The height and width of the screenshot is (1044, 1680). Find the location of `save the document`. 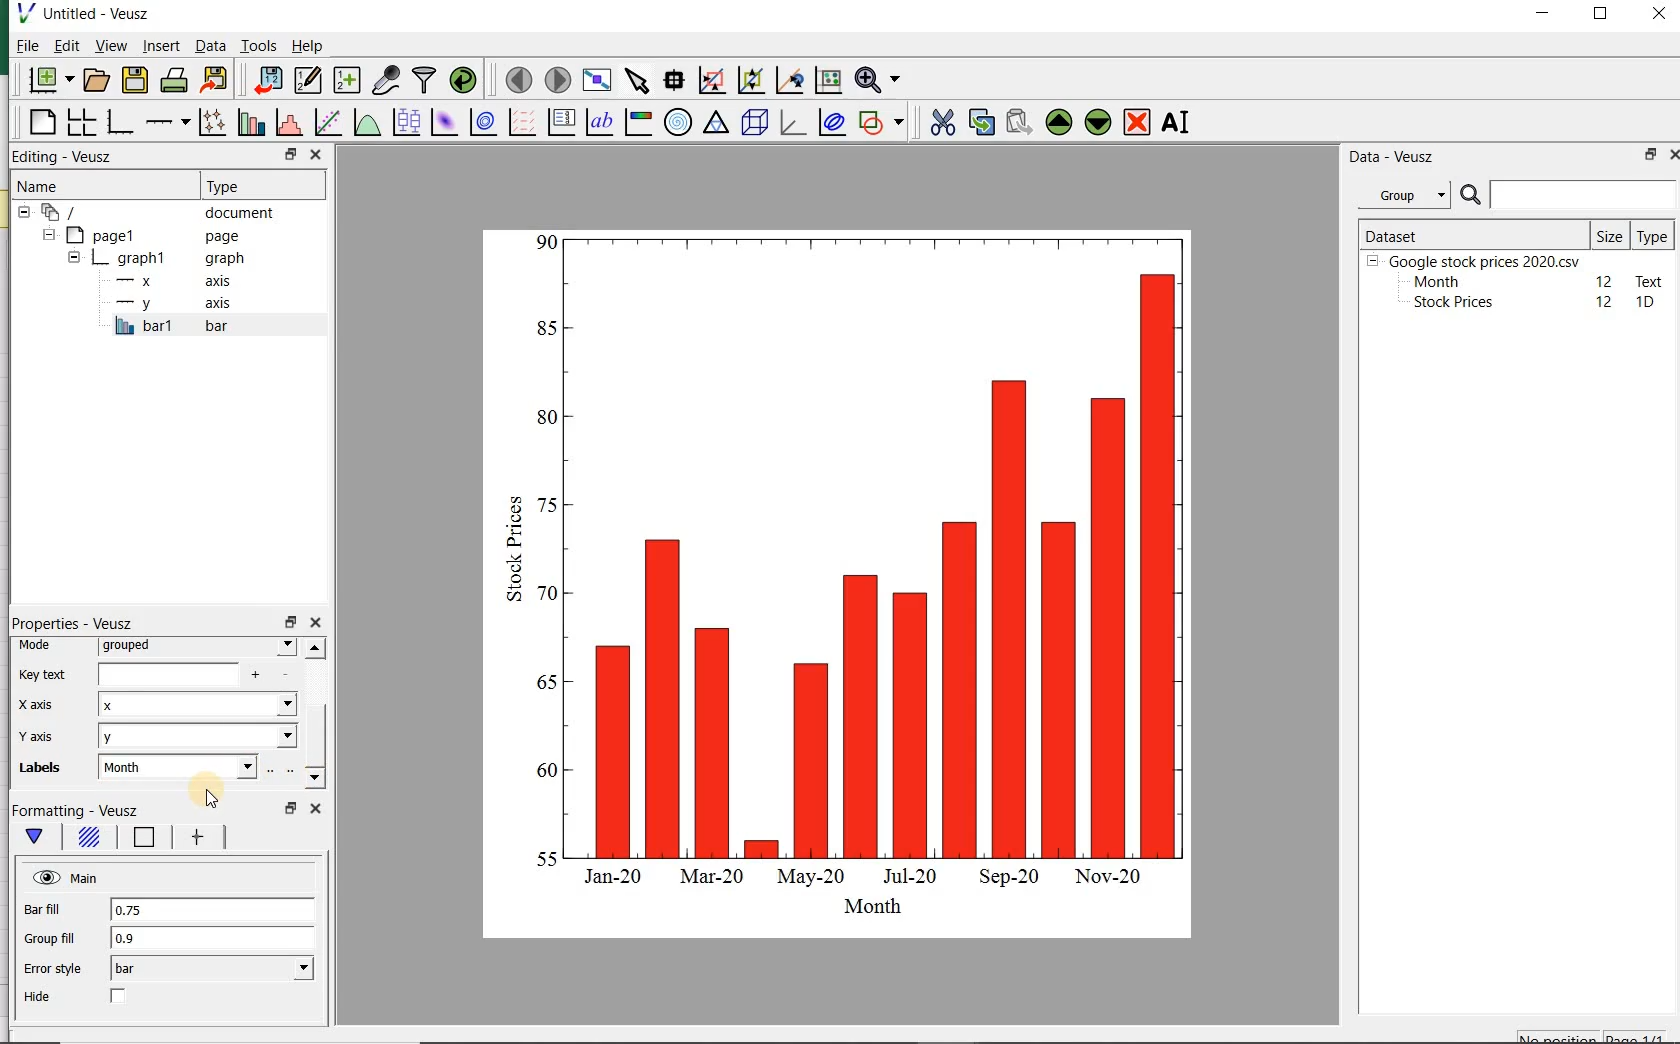

save the document is located at coordinates (135, 80).